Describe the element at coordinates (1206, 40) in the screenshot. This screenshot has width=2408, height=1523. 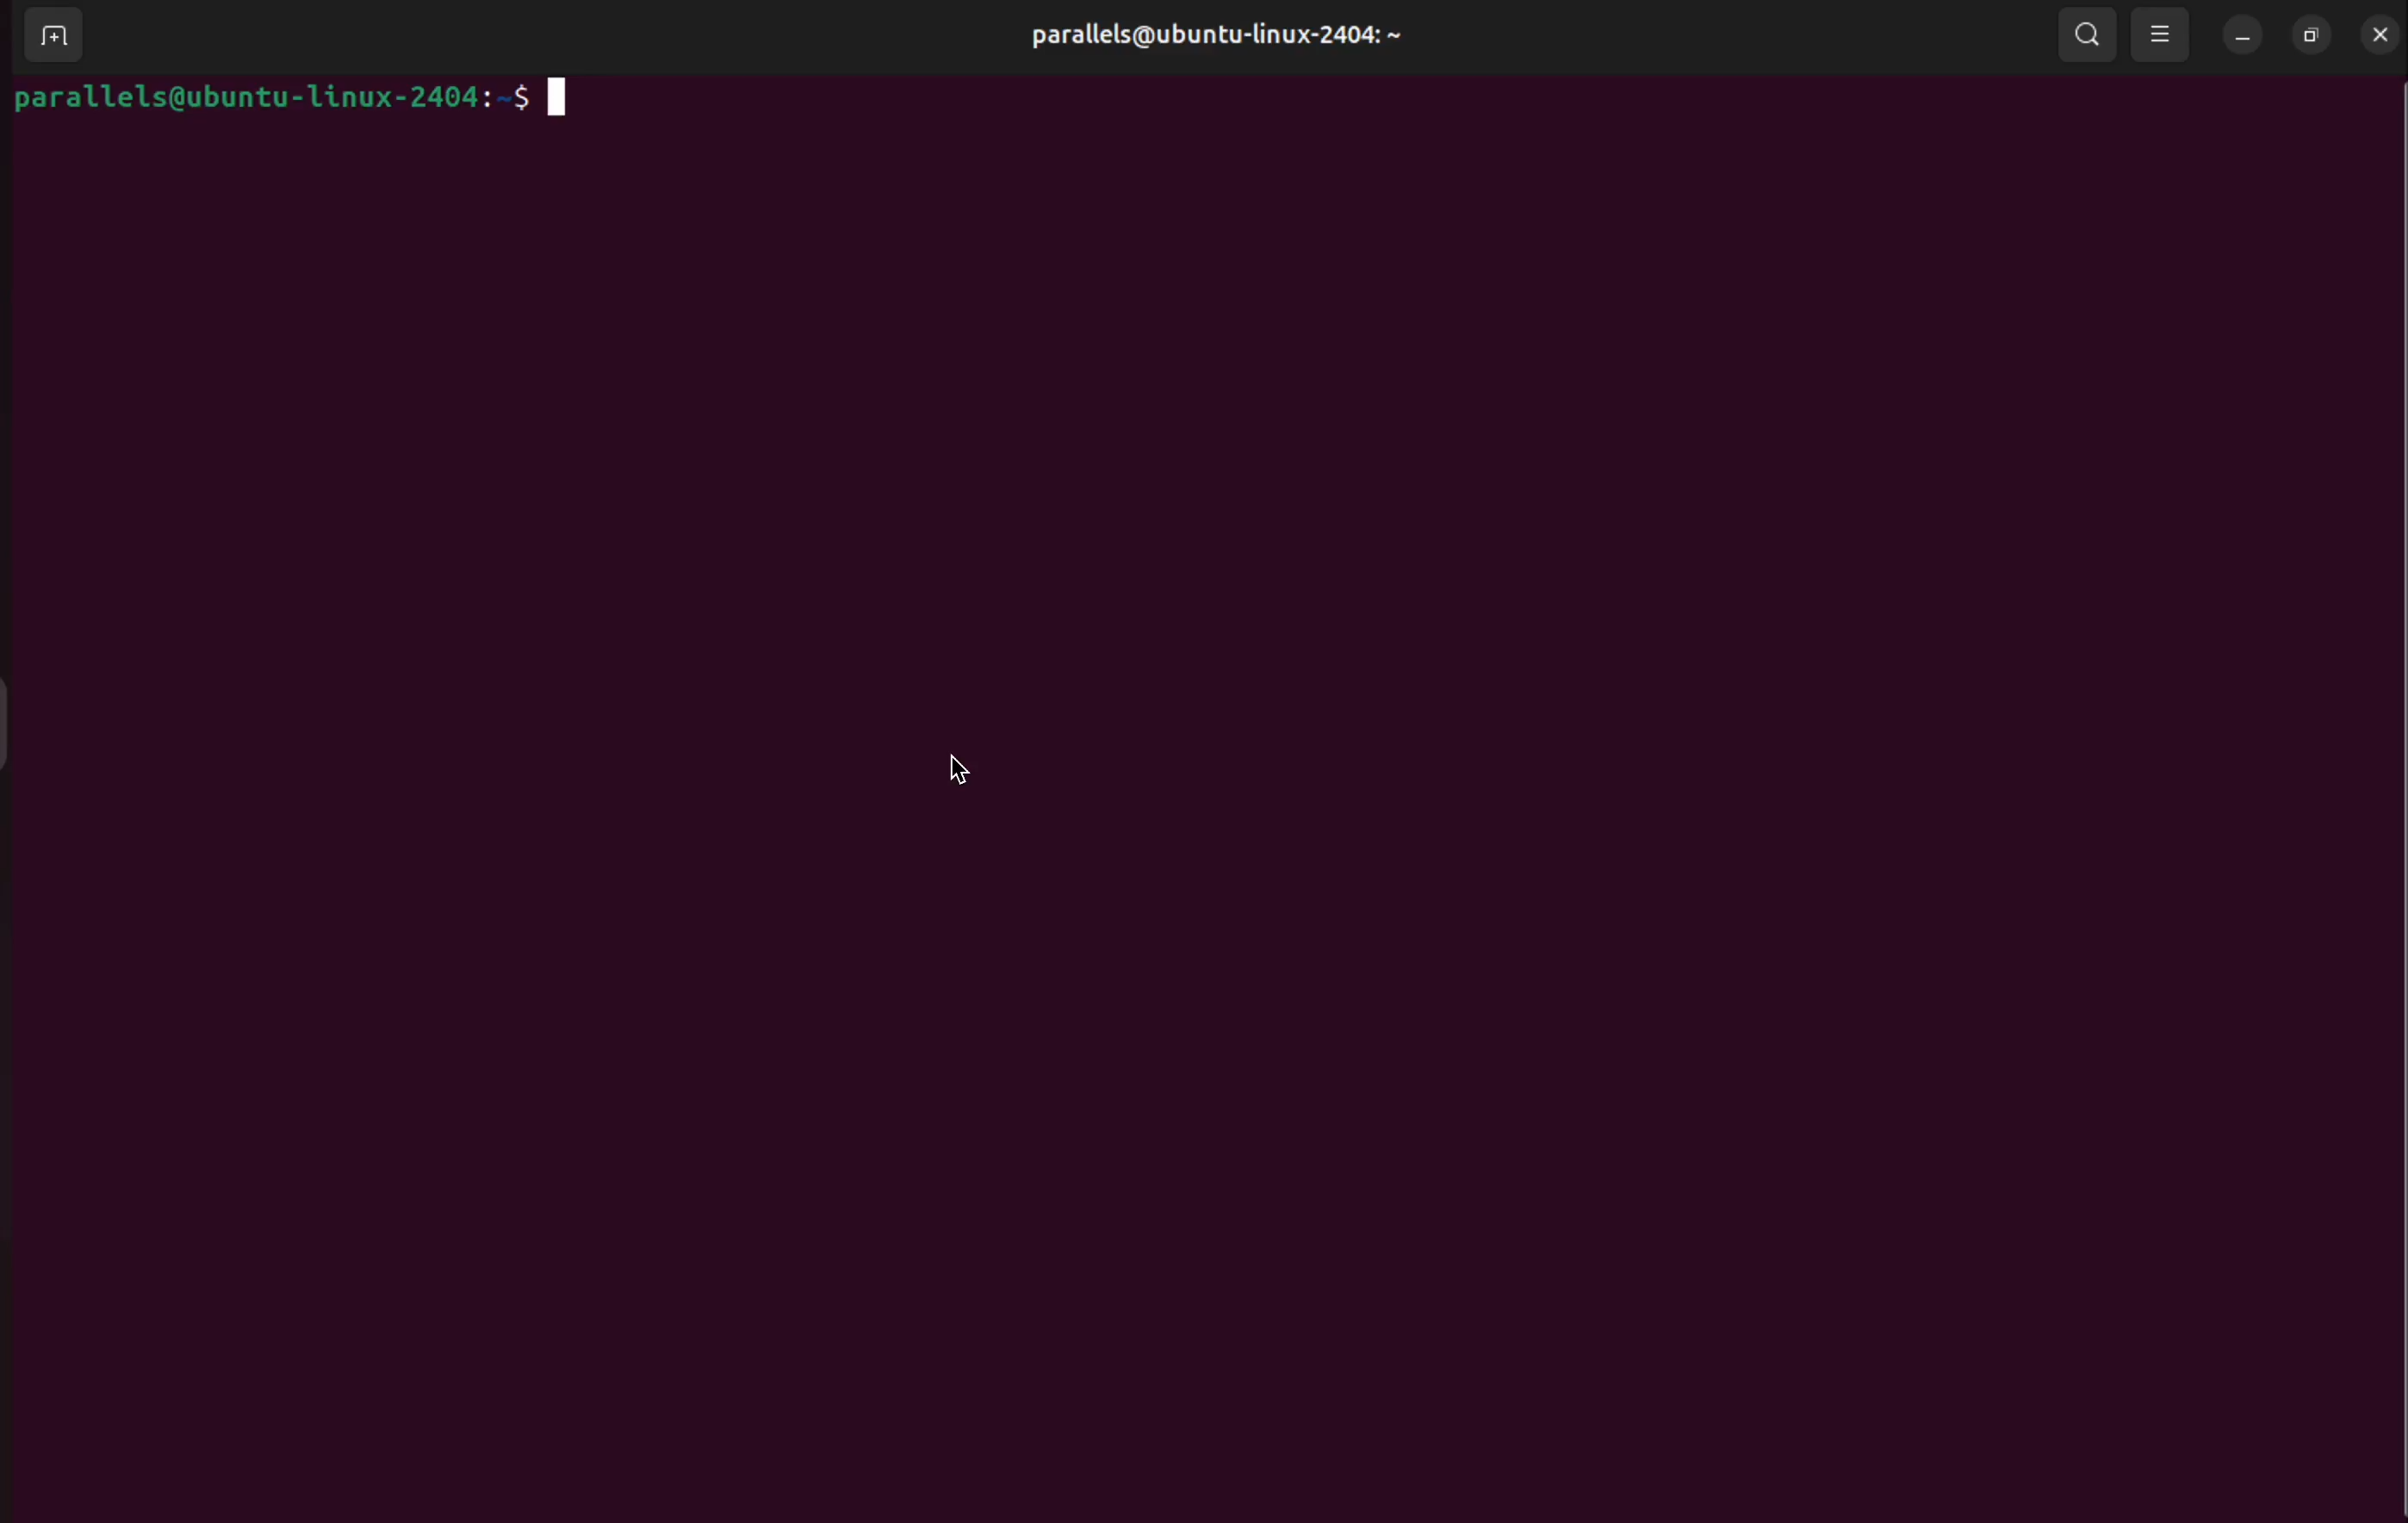
I see `user profile` at that location.